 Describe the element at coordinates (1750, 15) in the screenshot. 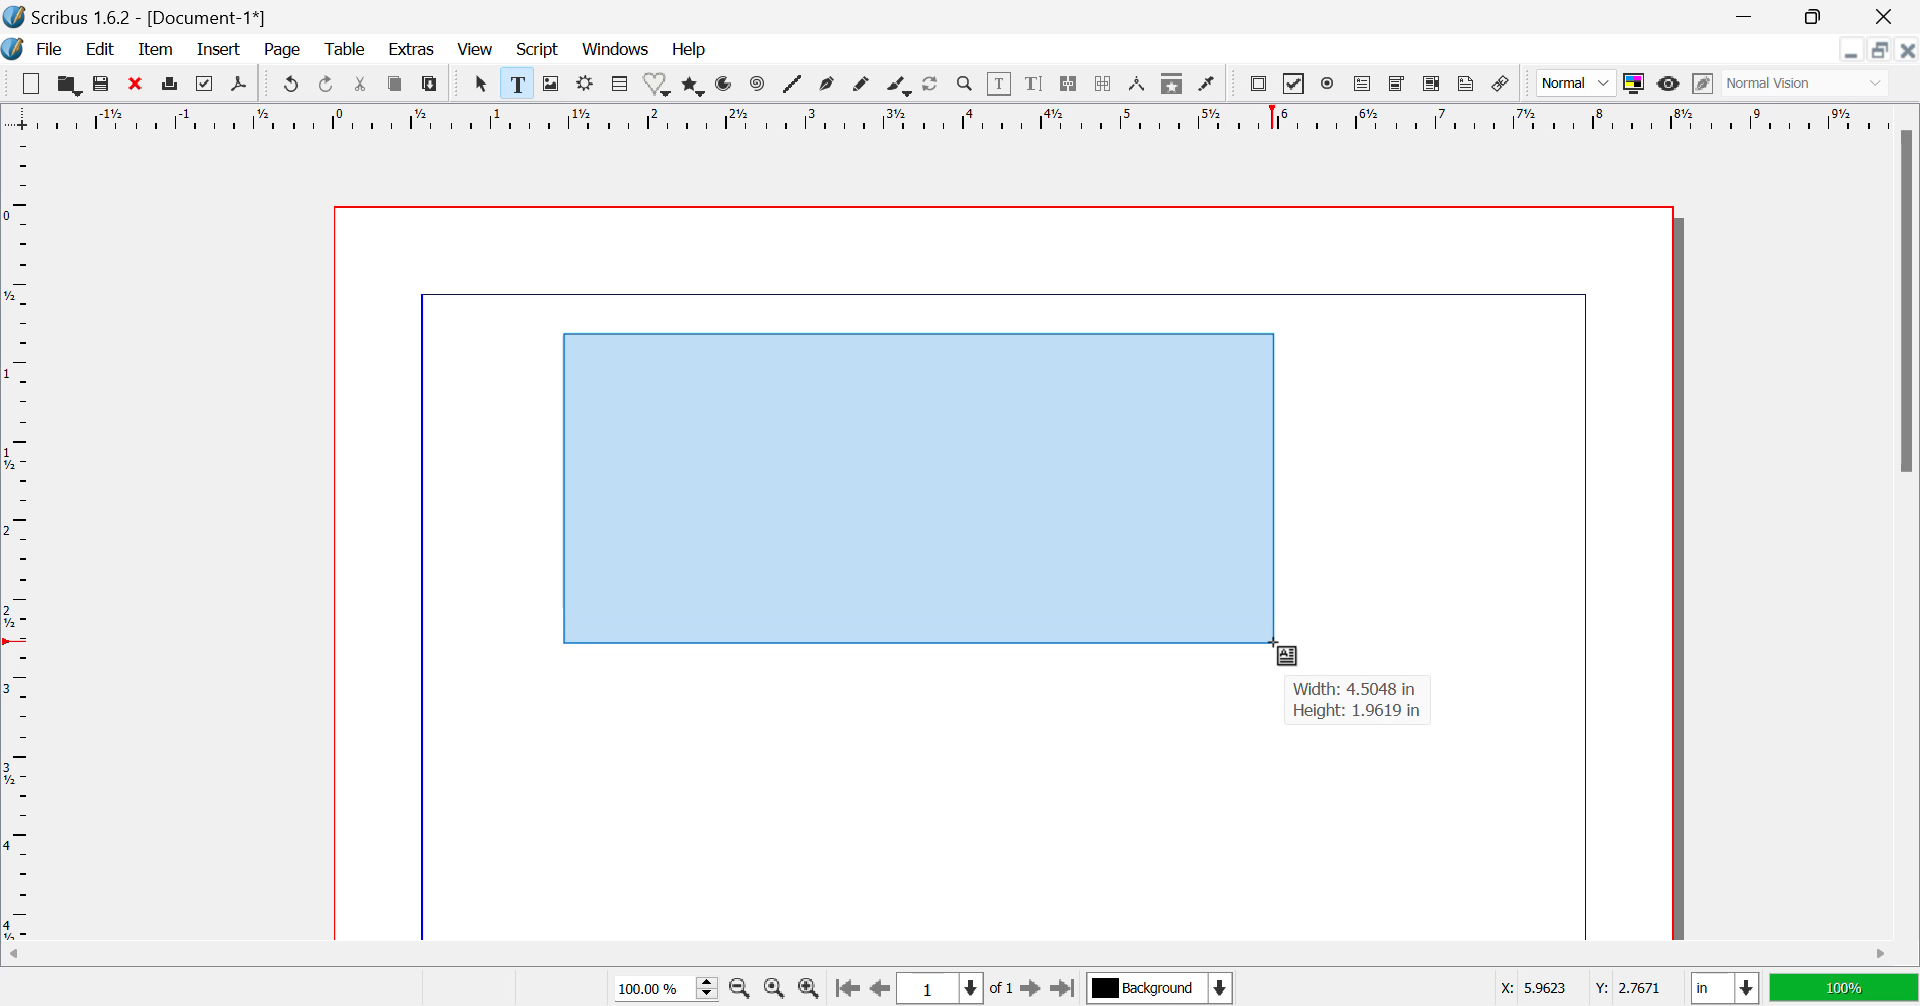

I see `Restore Down` at that location.